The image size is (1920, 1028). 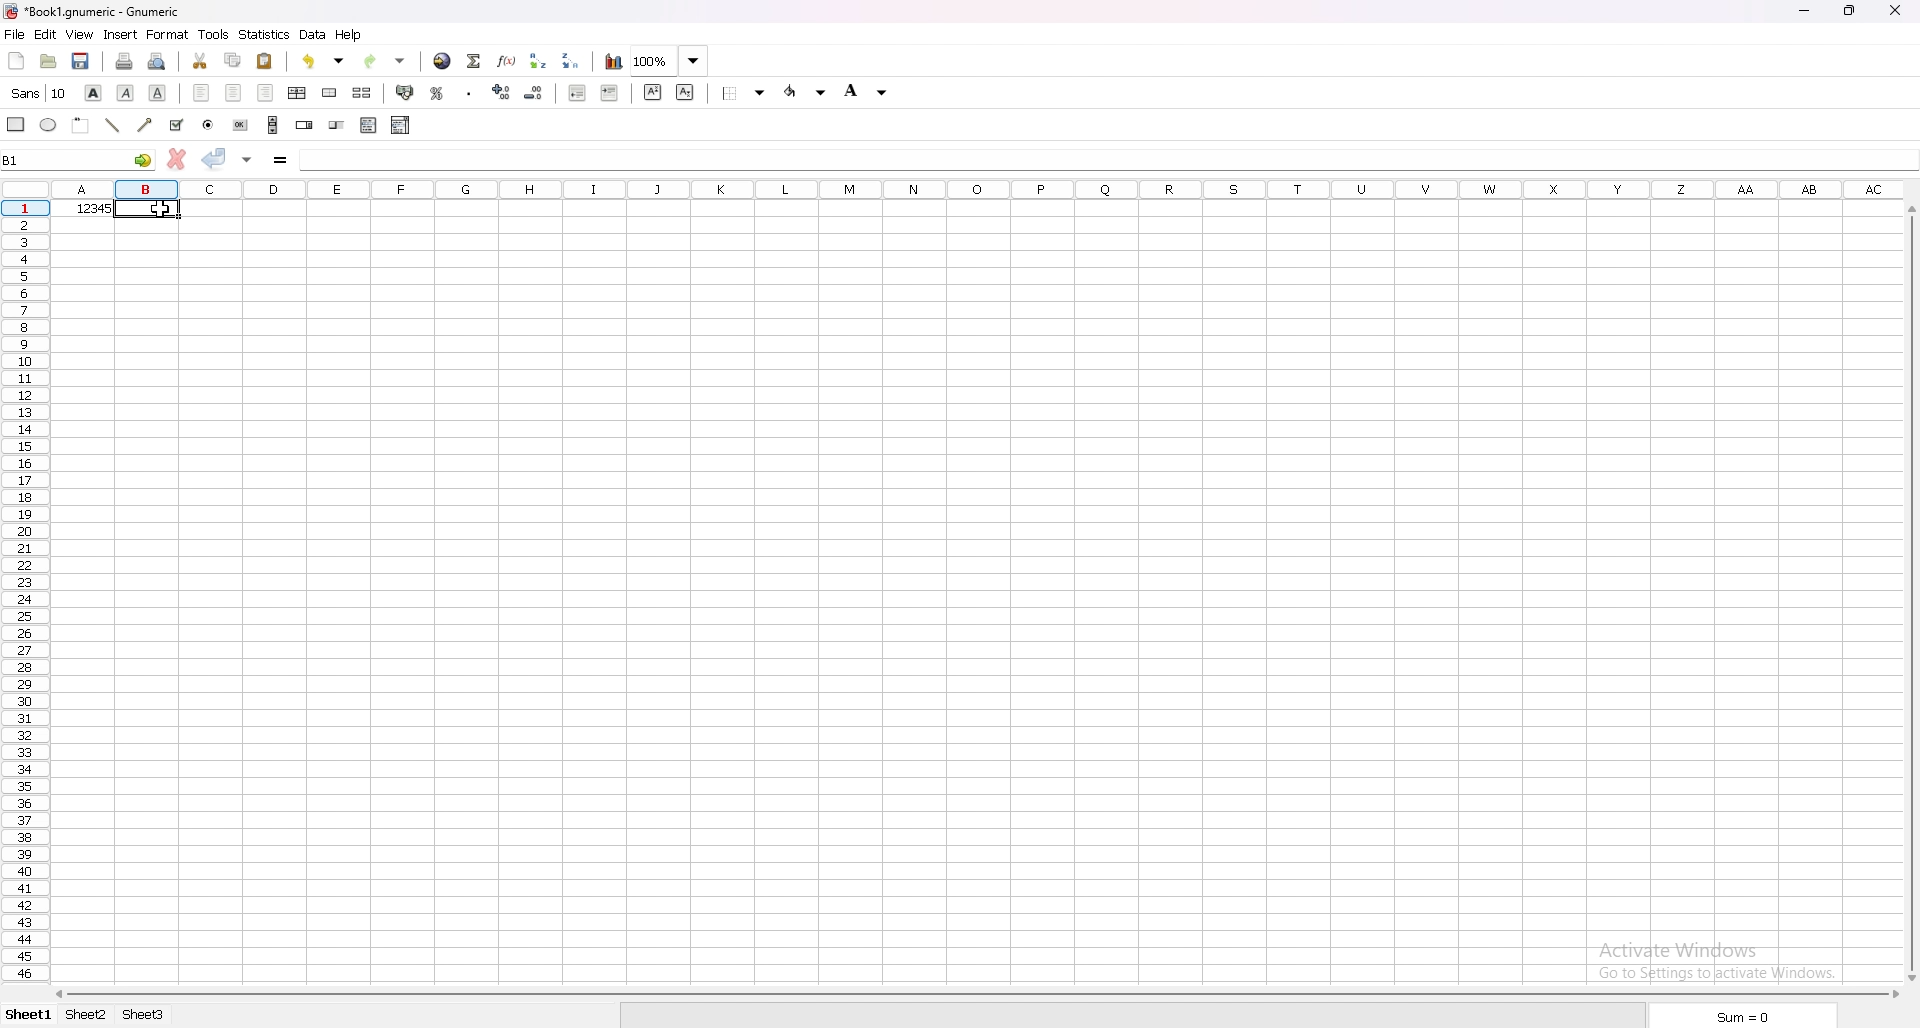 I want to click on scroll bar, so click(x=1910, y=596).